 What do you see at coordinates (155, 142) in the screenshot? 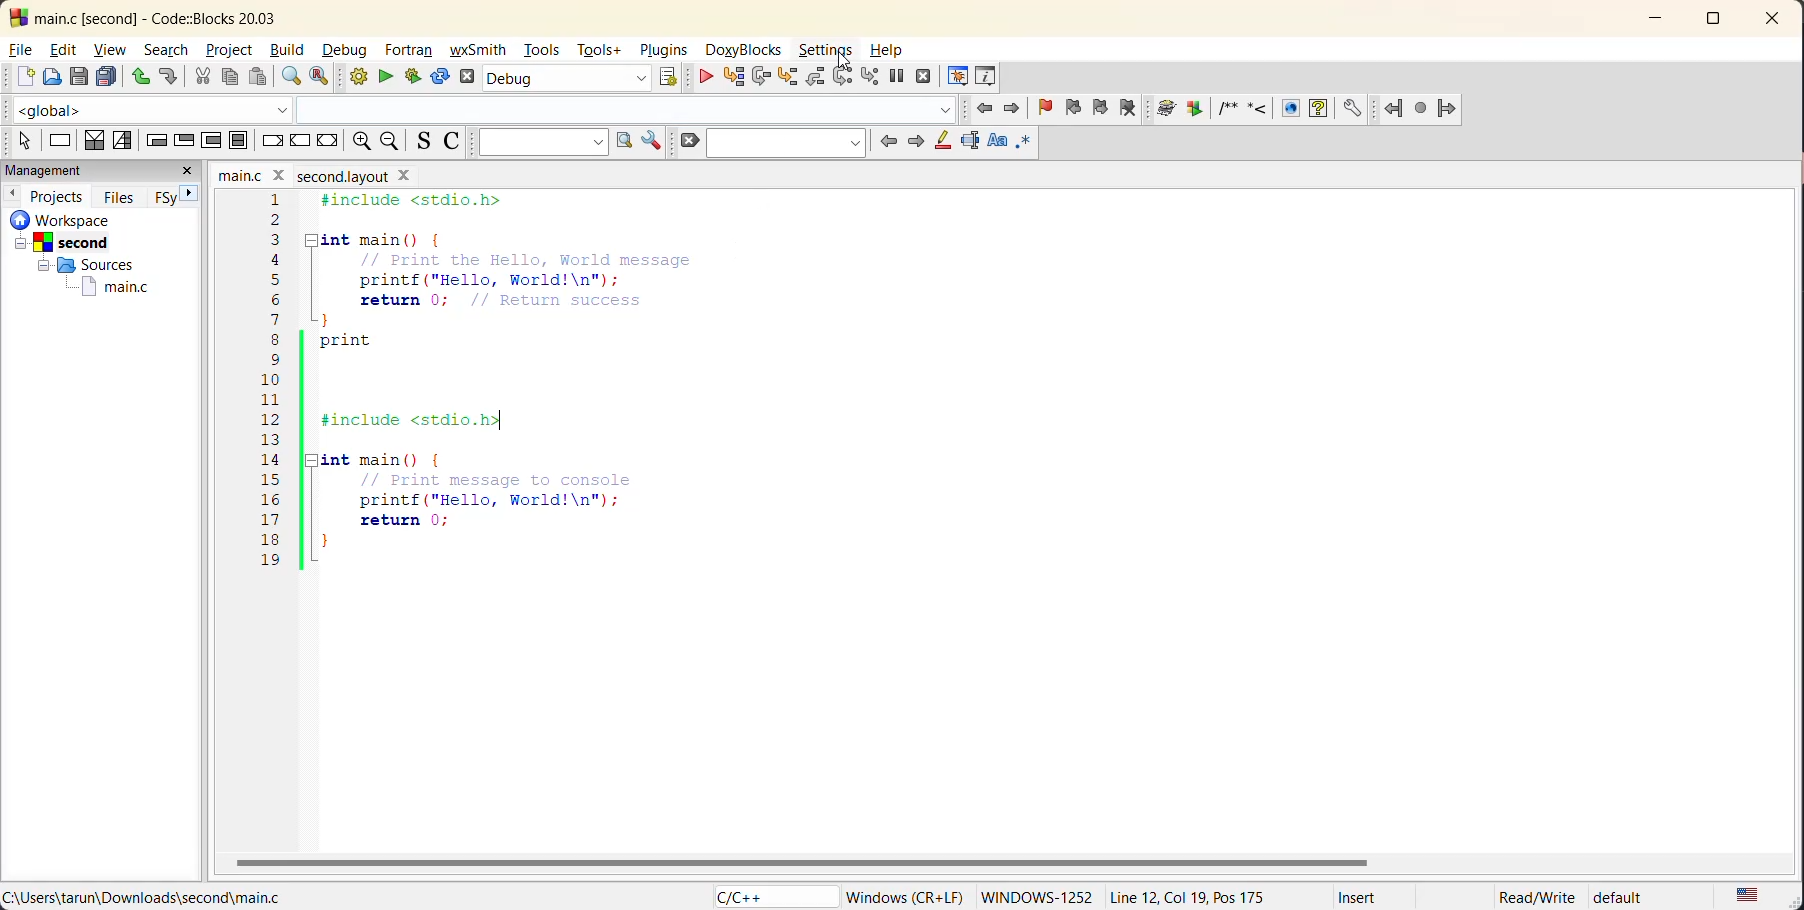
I see `entry condition loop` at bounding box center [155, 142].